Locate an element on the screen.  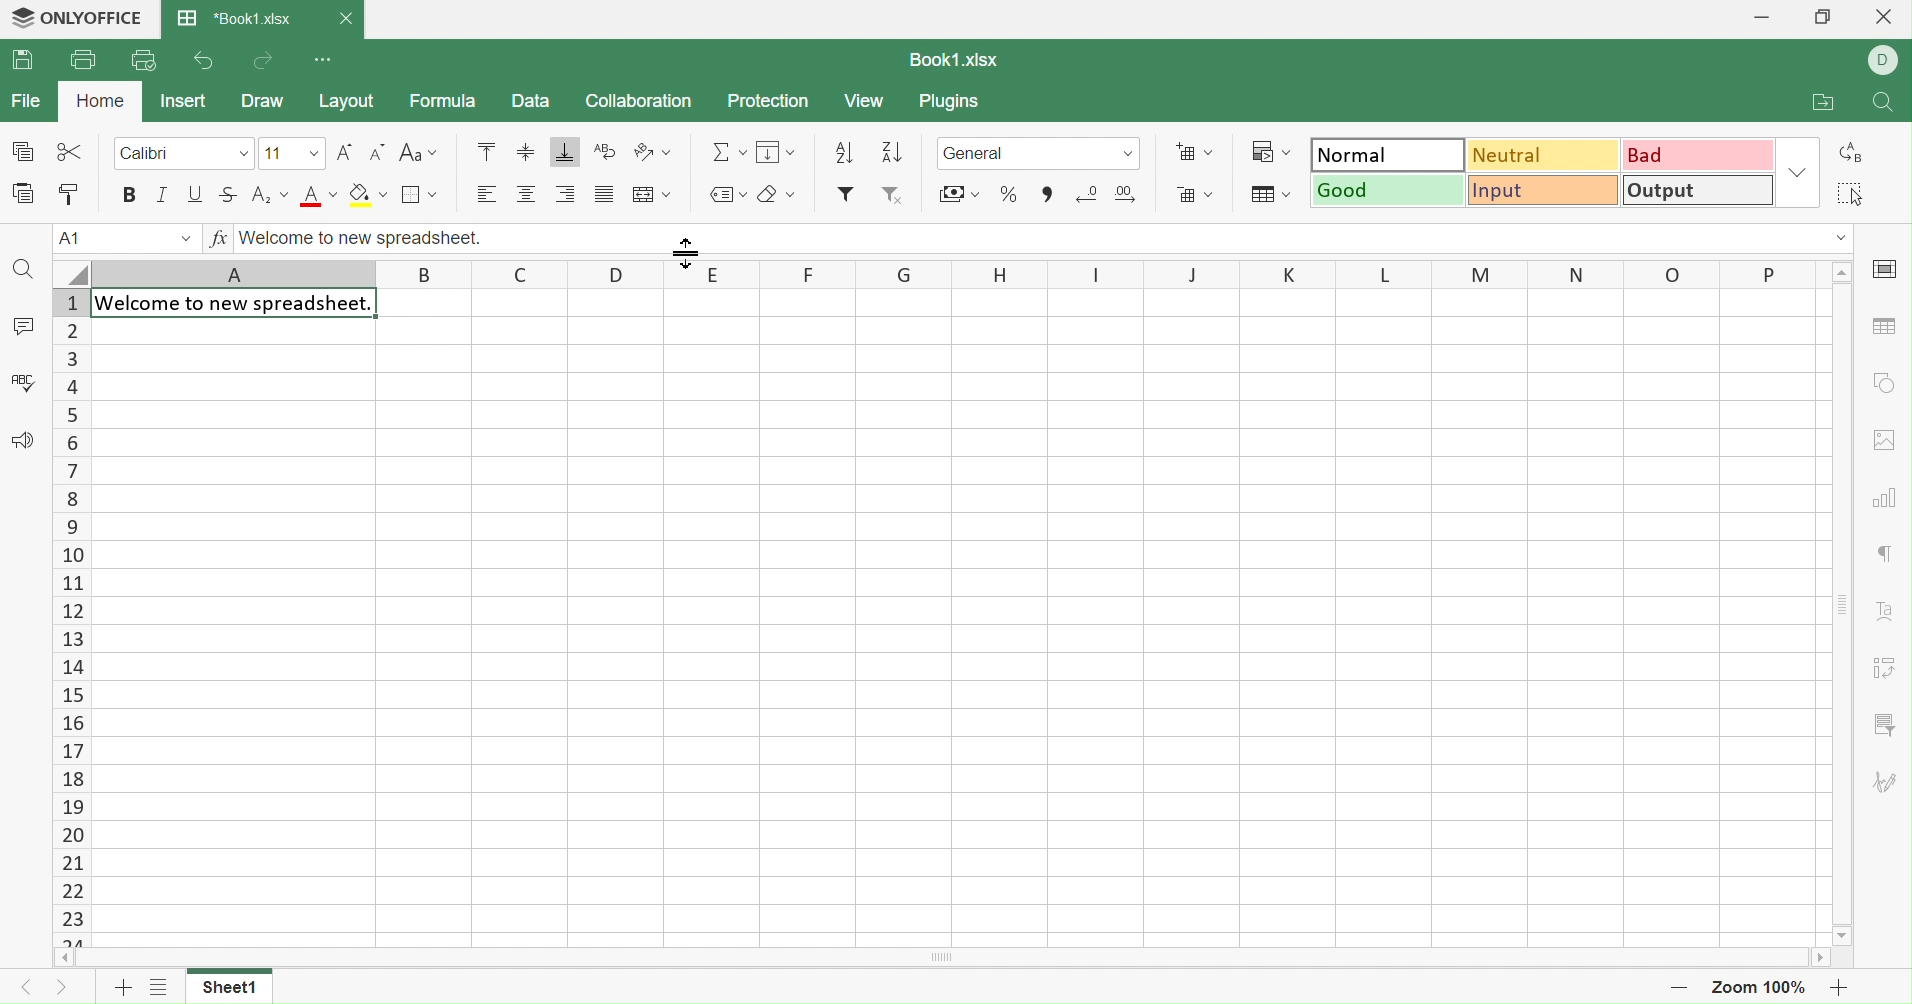
Plugins is located at coordinates (954, 103).